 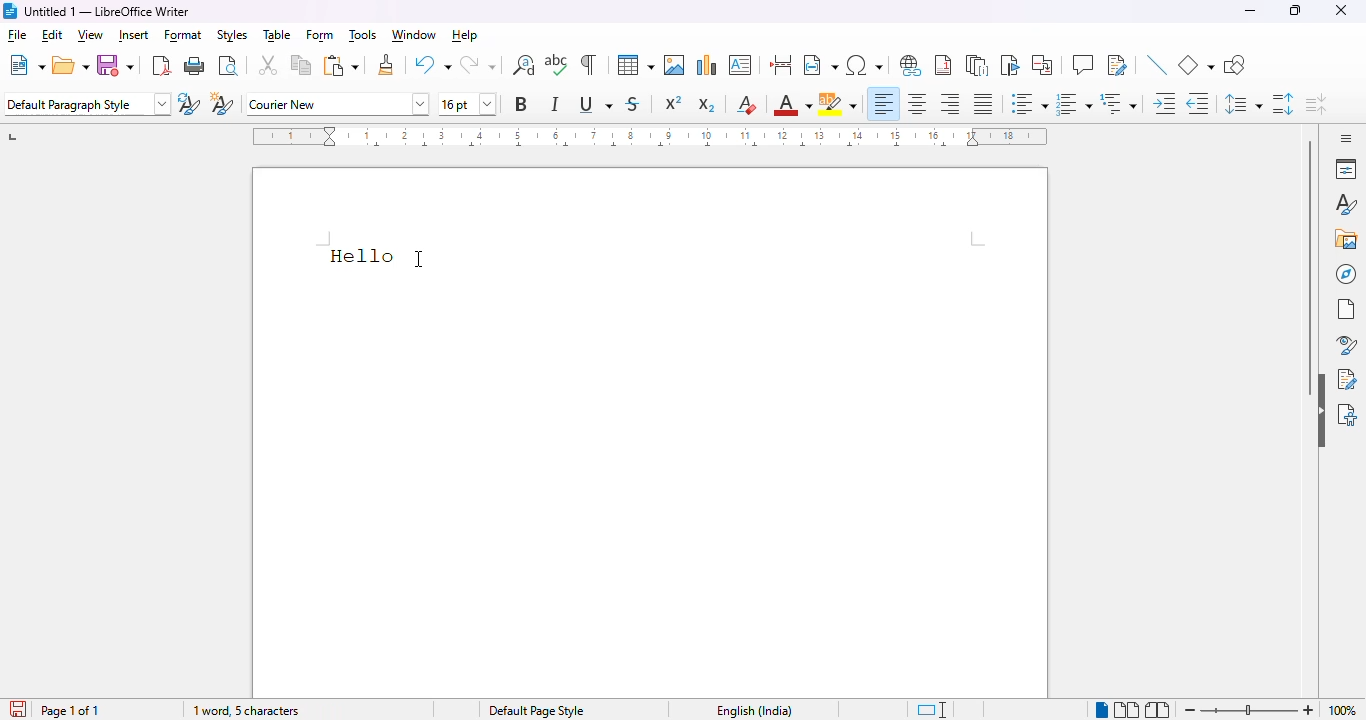 What do you see at coordinates (978, 64) in the screenshot?
I see `insert endnote` at bounding box center [978, 64].